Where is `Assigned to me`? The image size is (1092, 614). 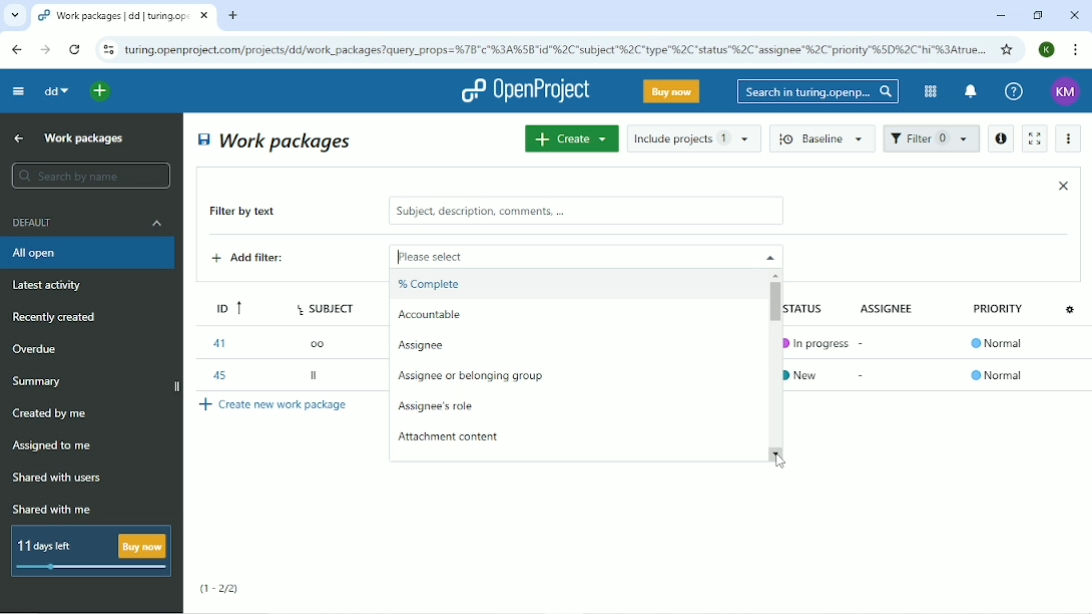
Assigned to me is located at coordinates (53, 446).